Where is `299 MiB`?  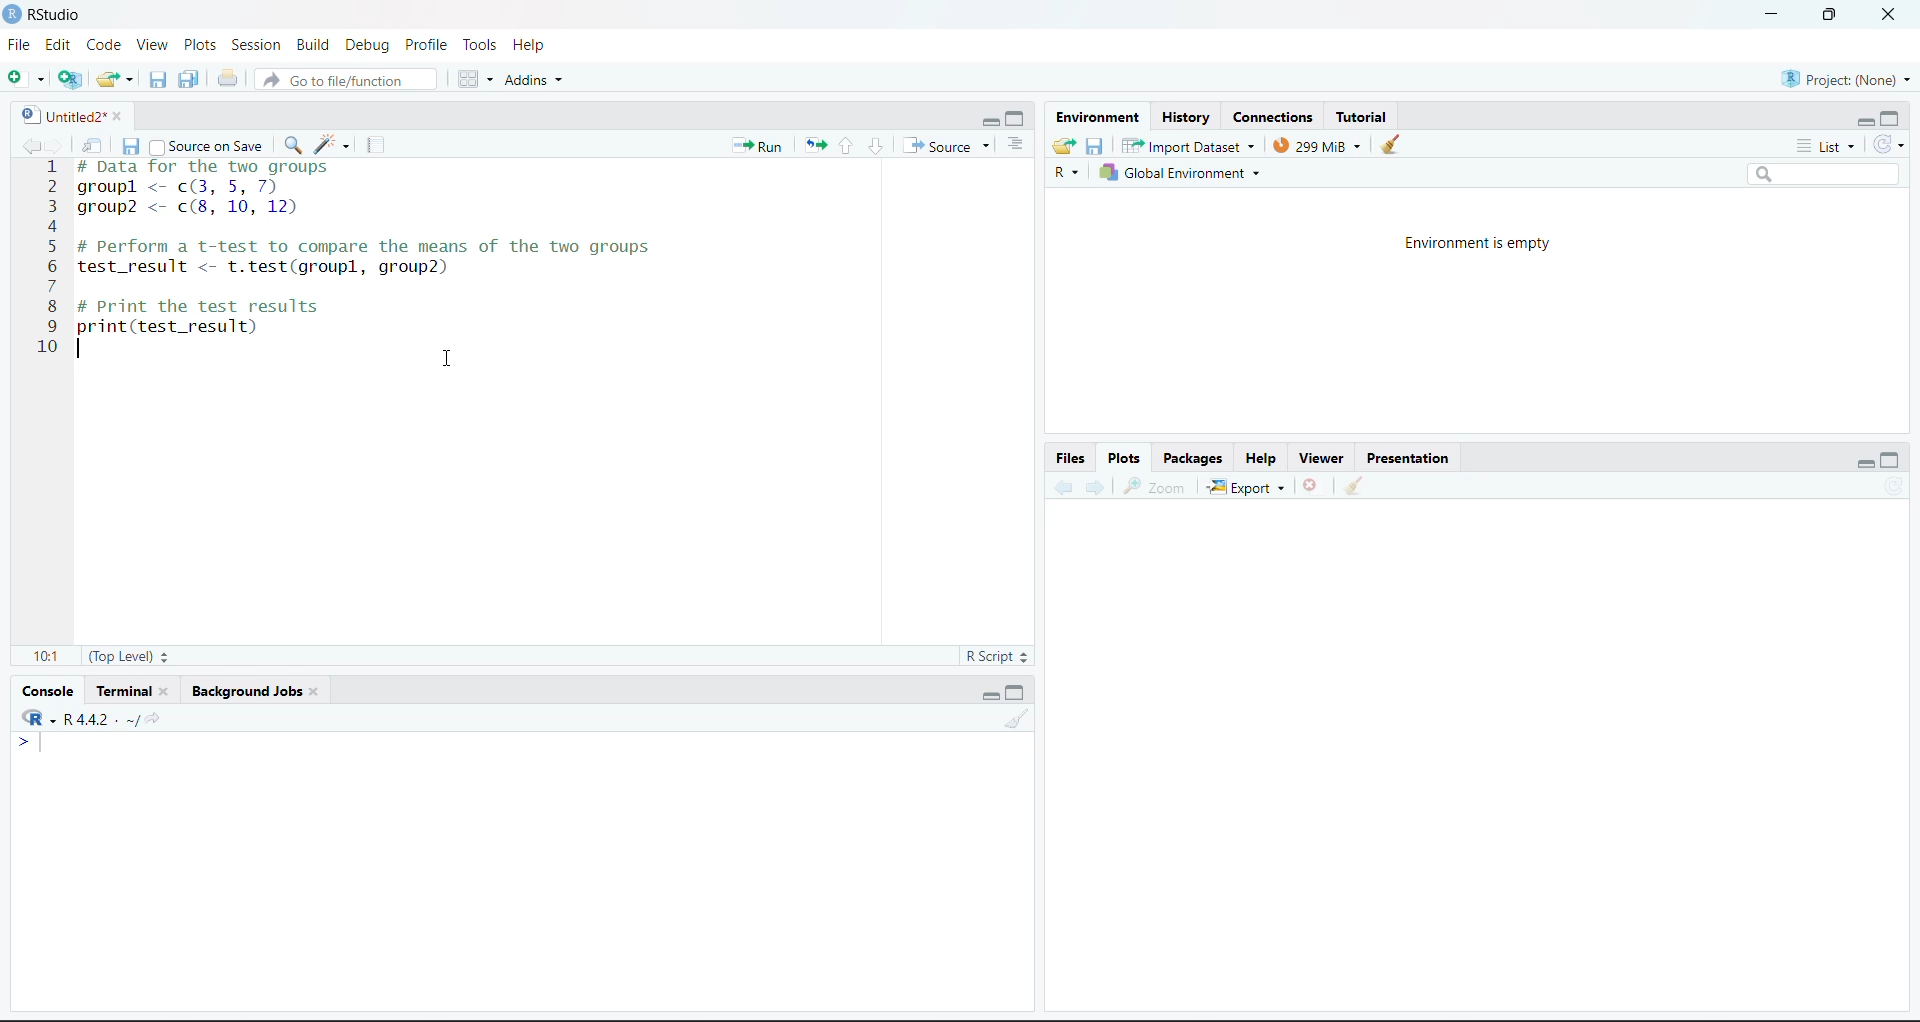
299 MiB is located at coordinates (1319, 145).